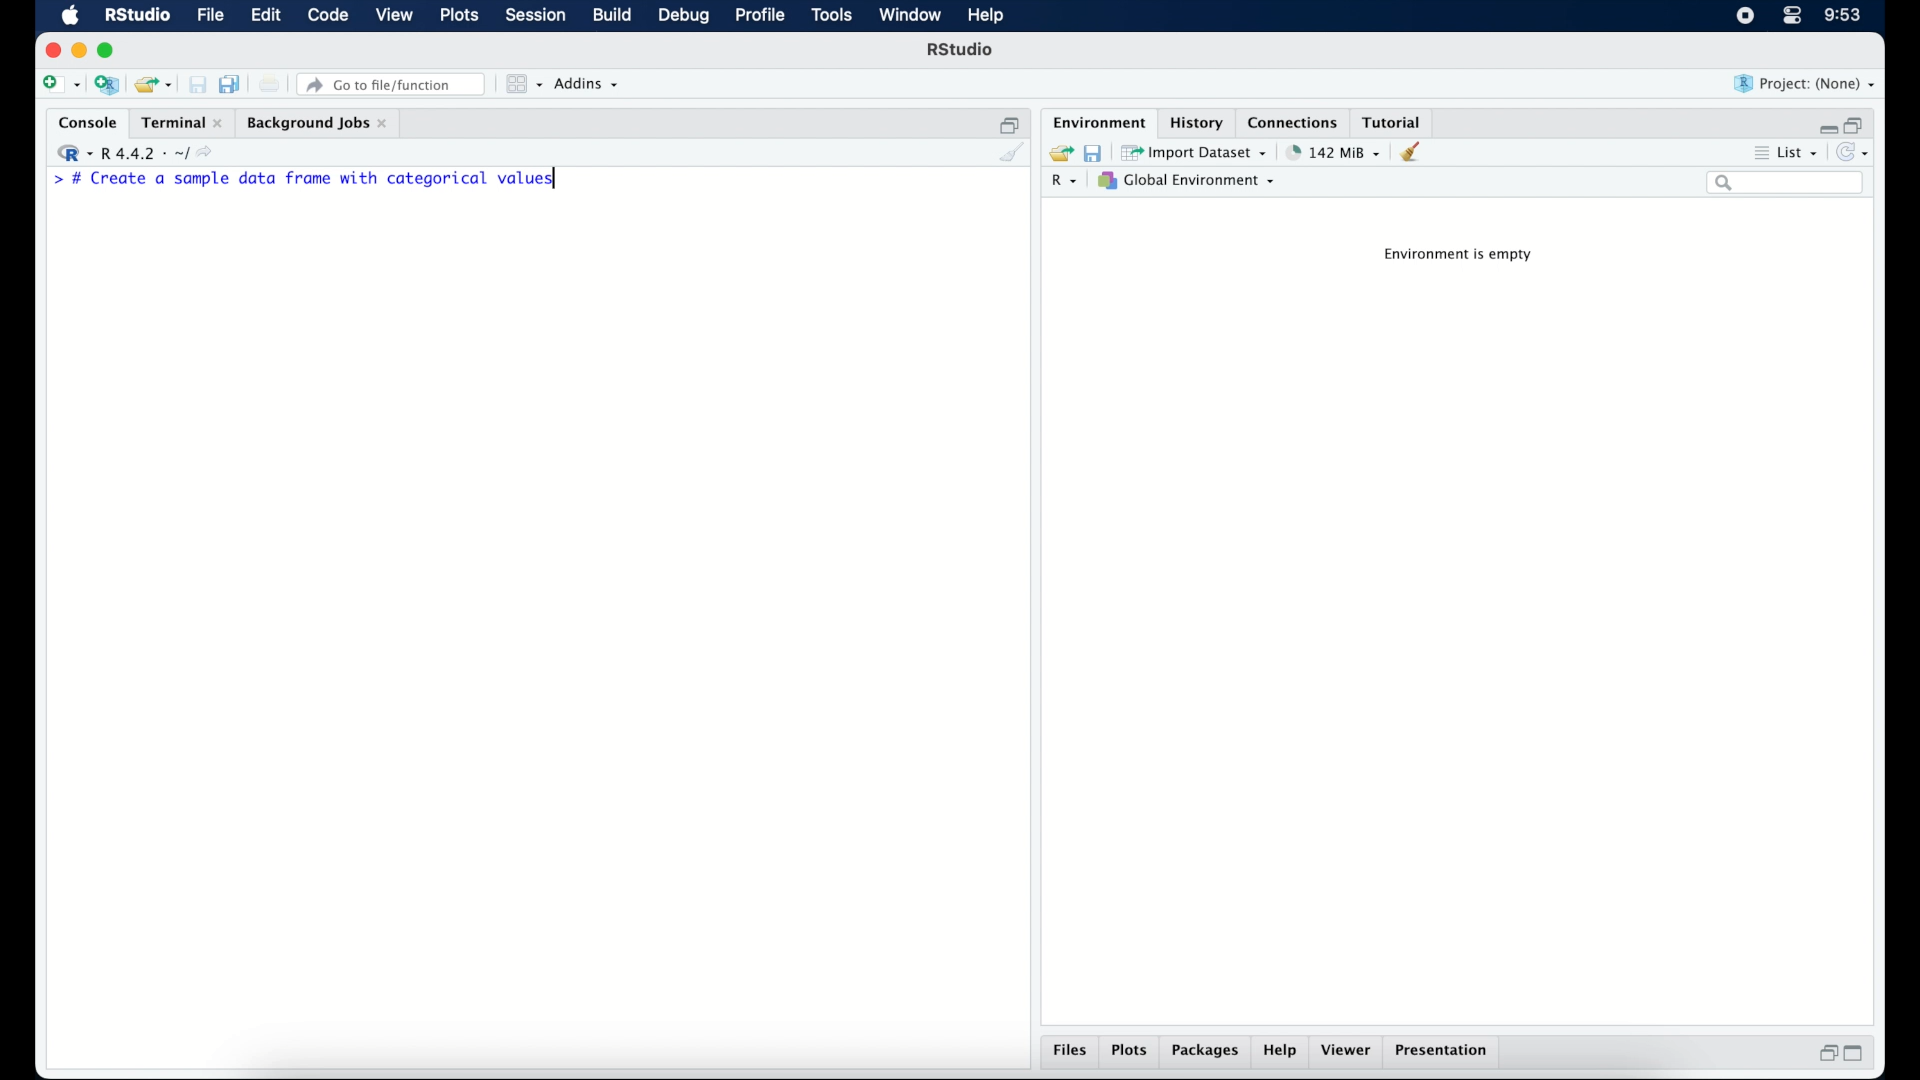  What do you see at coordinates (1207, 1053) in the screenshot?
I see `packages` at bounding box center [1207, 1053].